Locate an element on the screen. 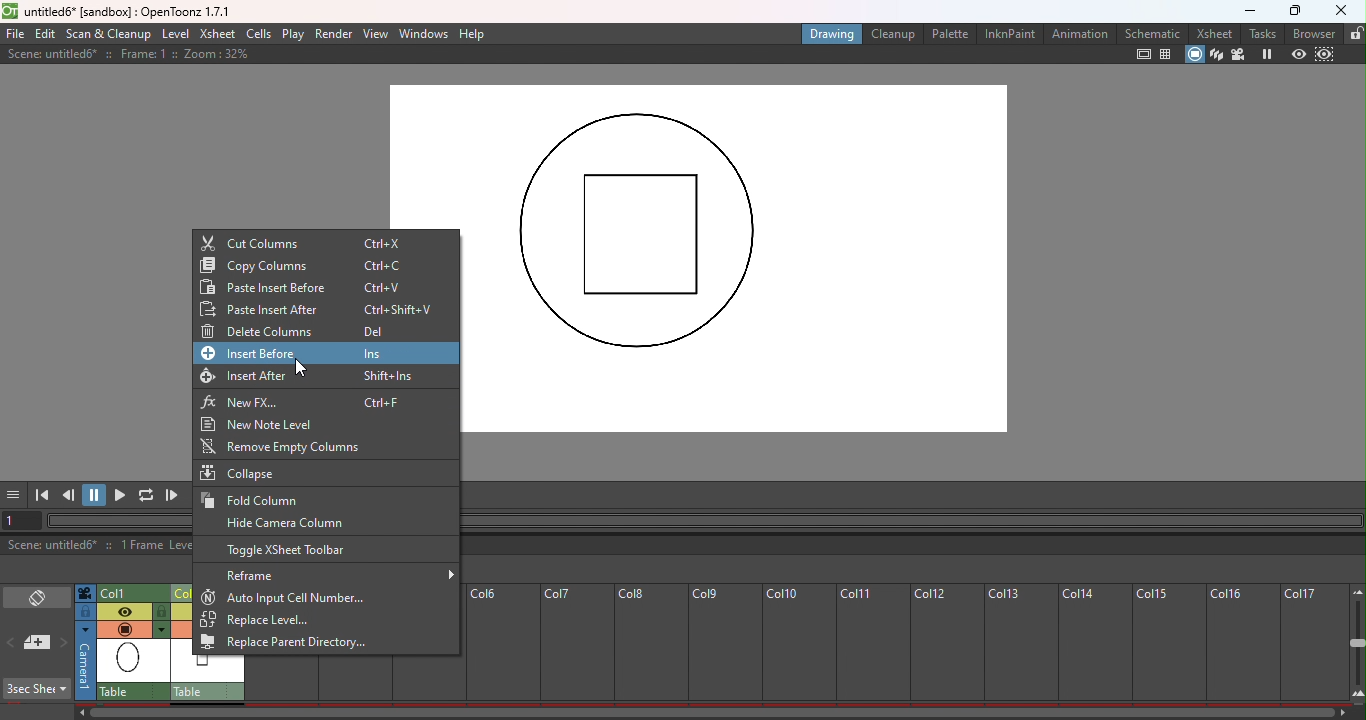  Close is located at coordinates (1342, 11).